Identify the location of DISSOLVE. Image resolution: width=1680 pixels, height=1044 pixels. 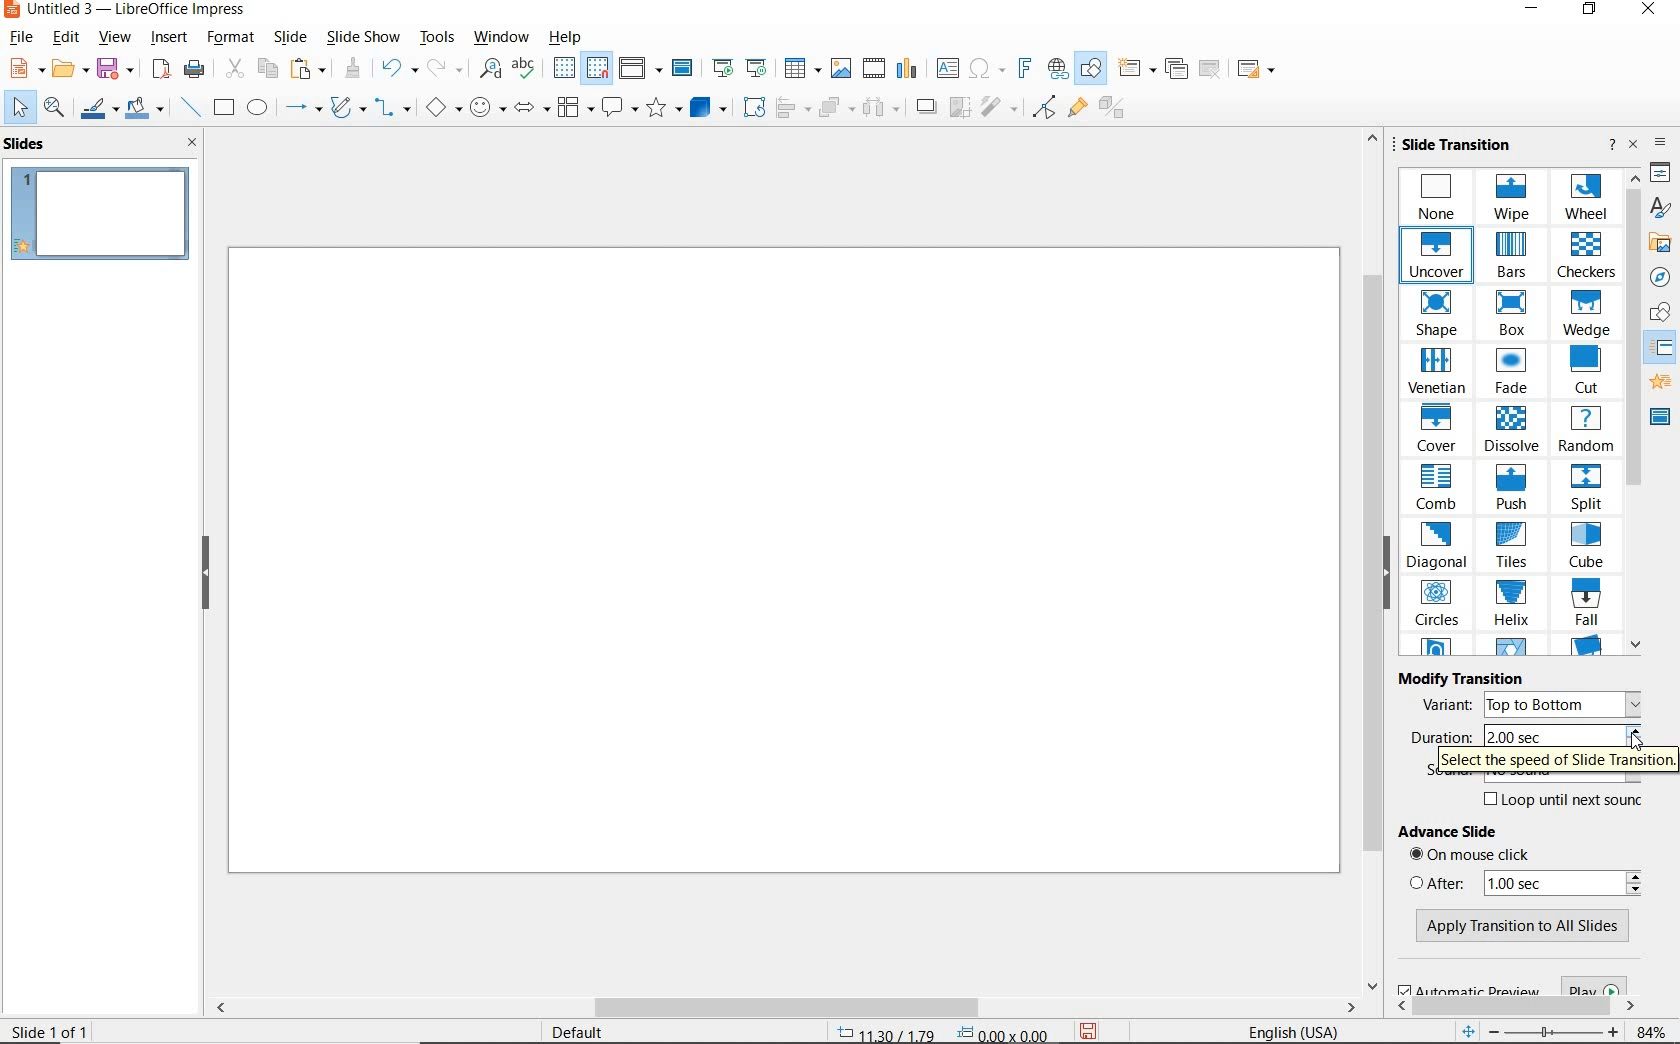
(1513, 431).